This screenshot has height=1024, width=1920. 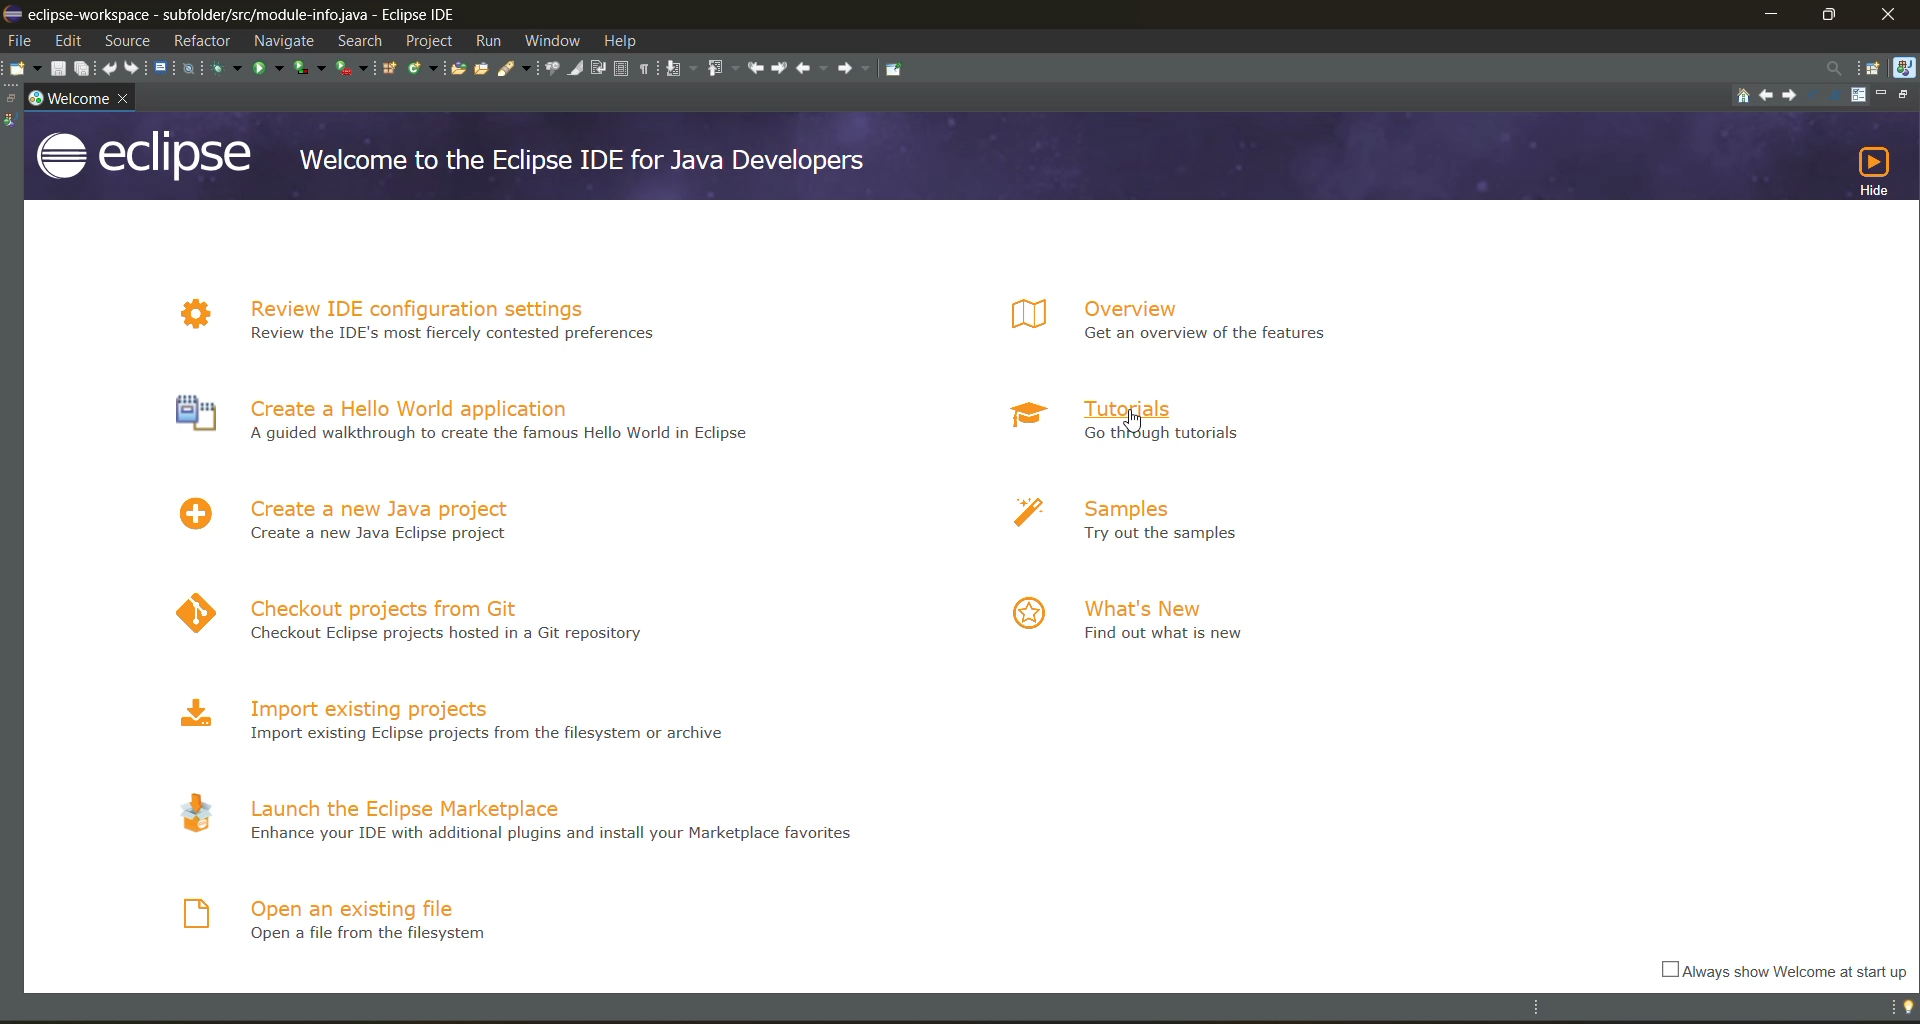 What do you see at coordinates (648, 70) in the screenshot?
I see `show whitespace characters` at bounding box center [648, 70].